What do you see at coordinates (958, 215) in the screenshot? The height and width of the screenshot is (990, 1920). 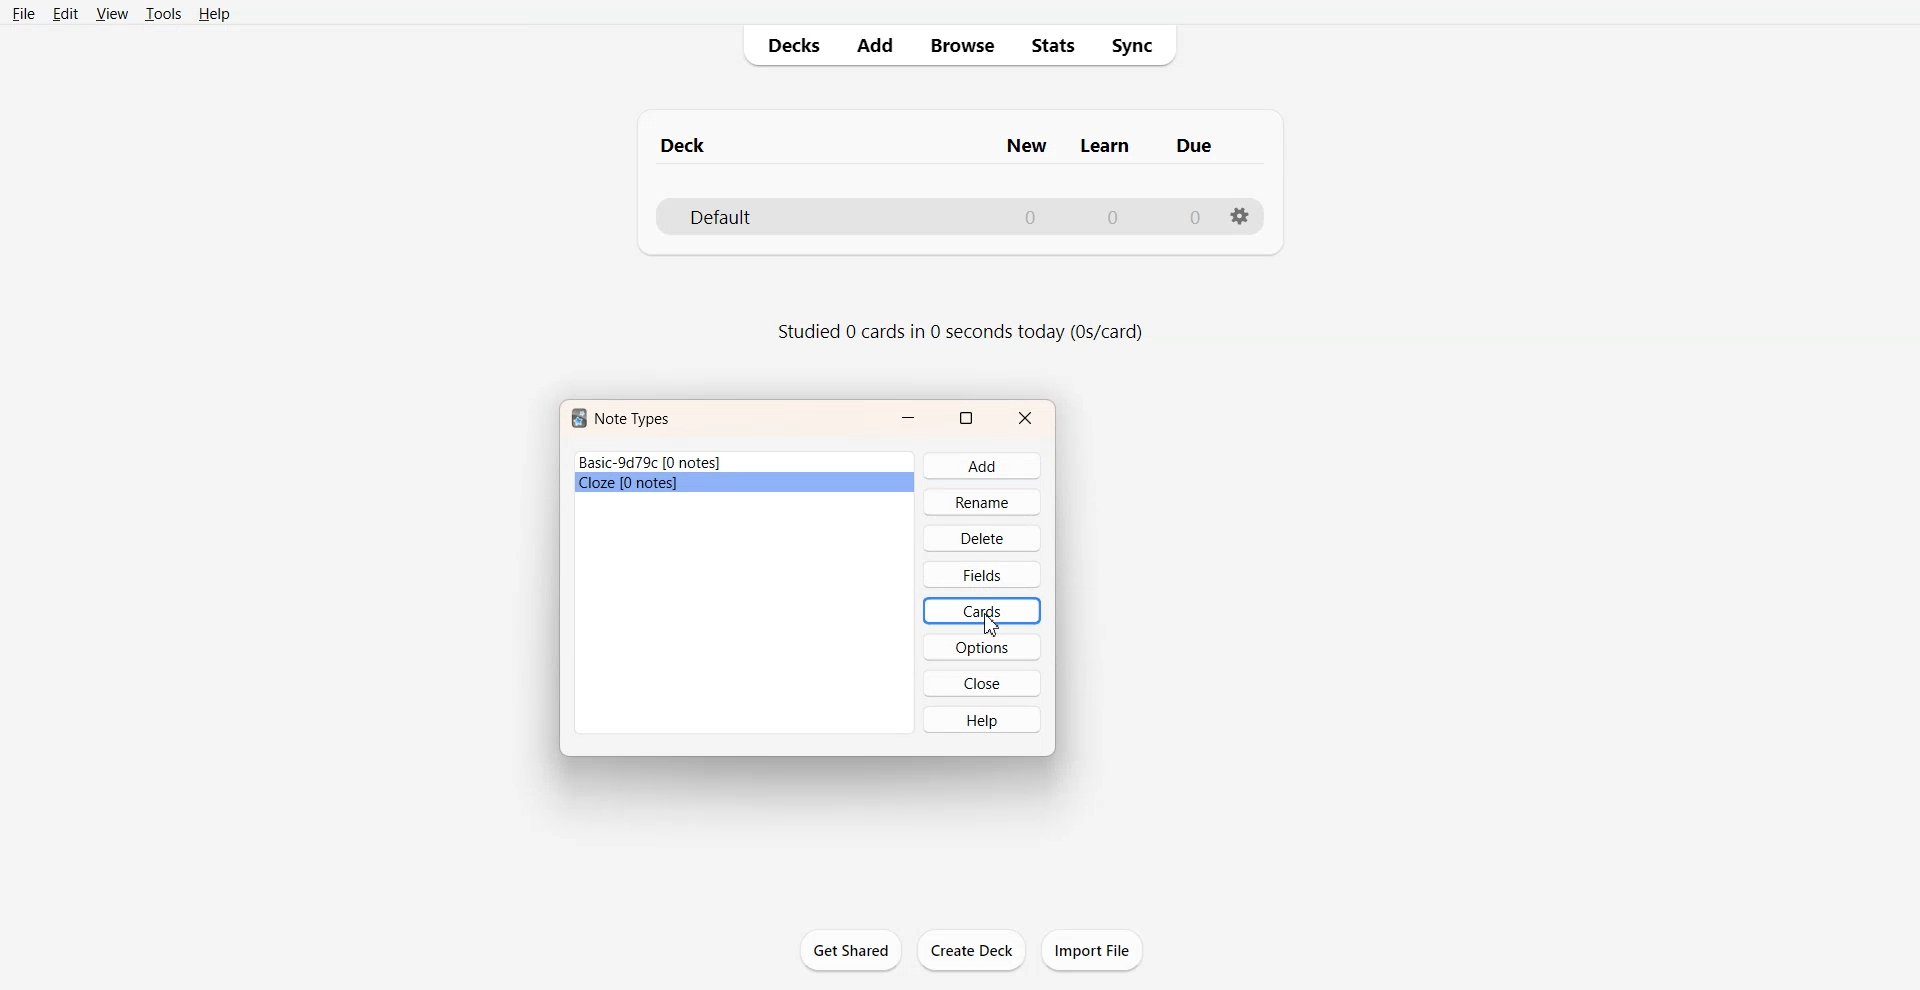 I see `Deck File` at bounding box center [958, 215].